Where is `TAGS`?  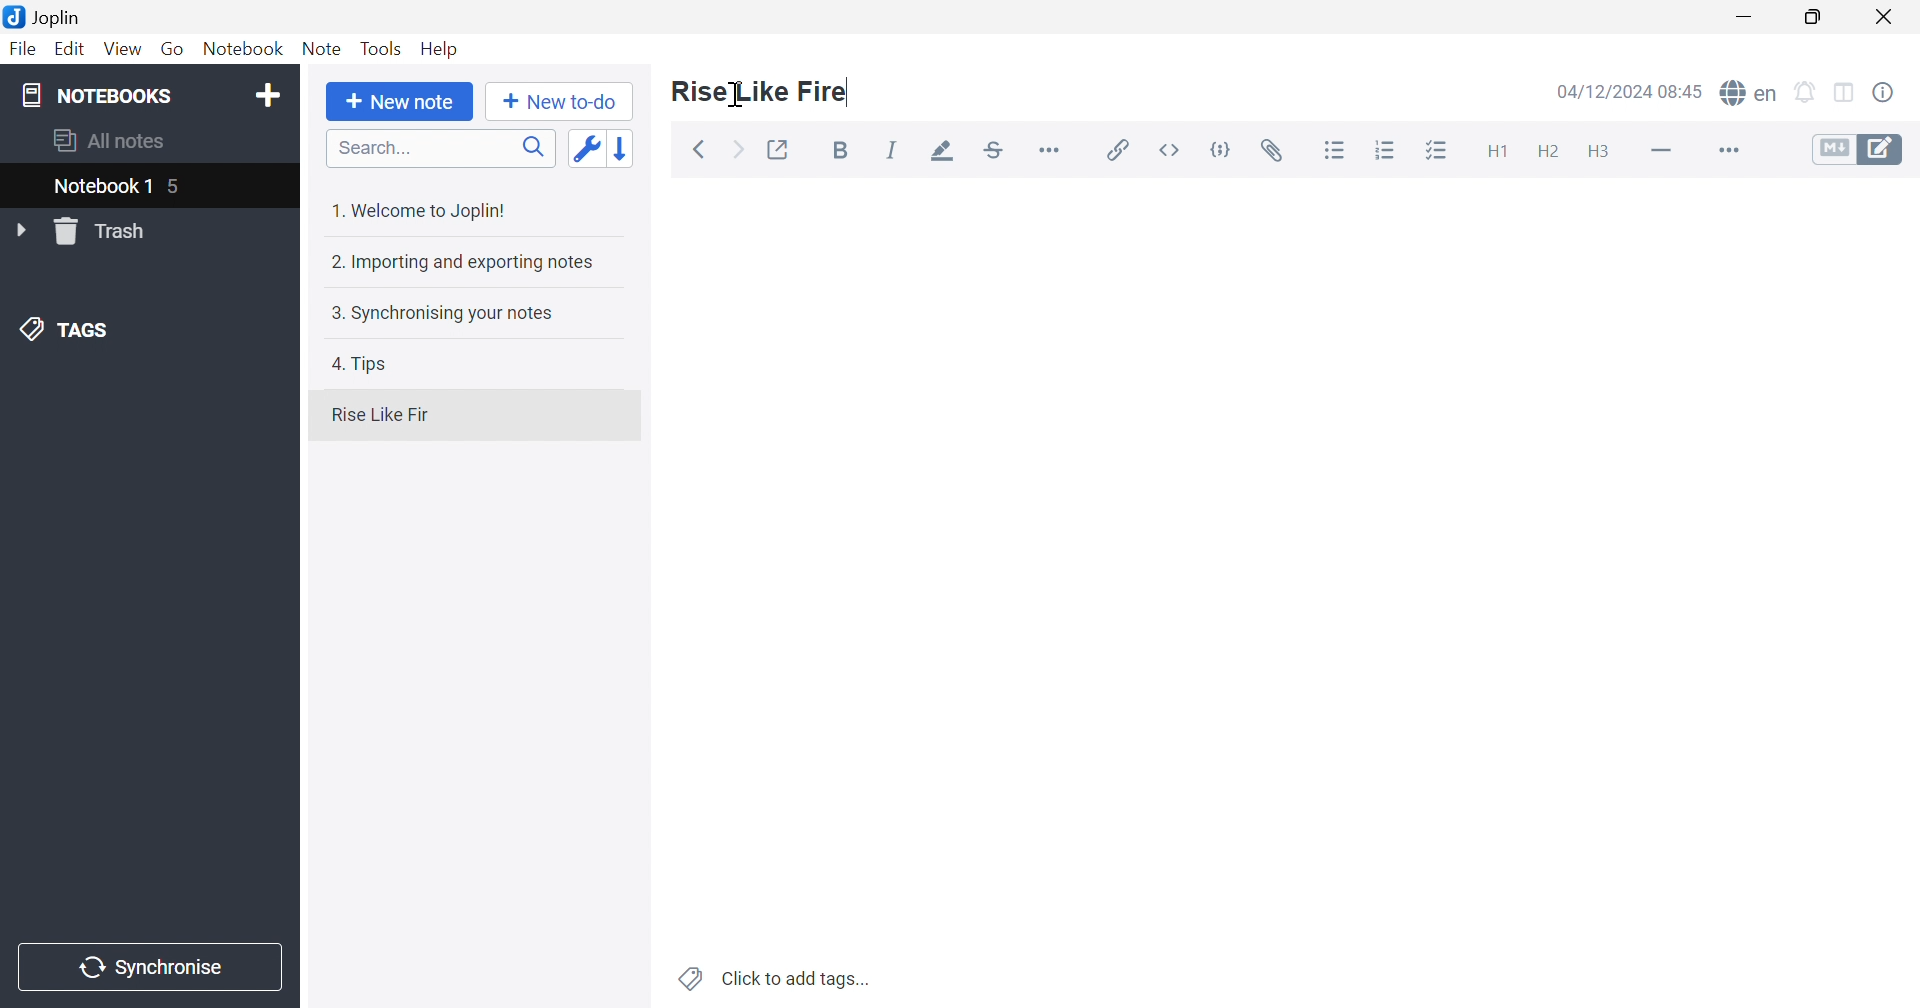 TAGS is located at coordinates (71, 331).